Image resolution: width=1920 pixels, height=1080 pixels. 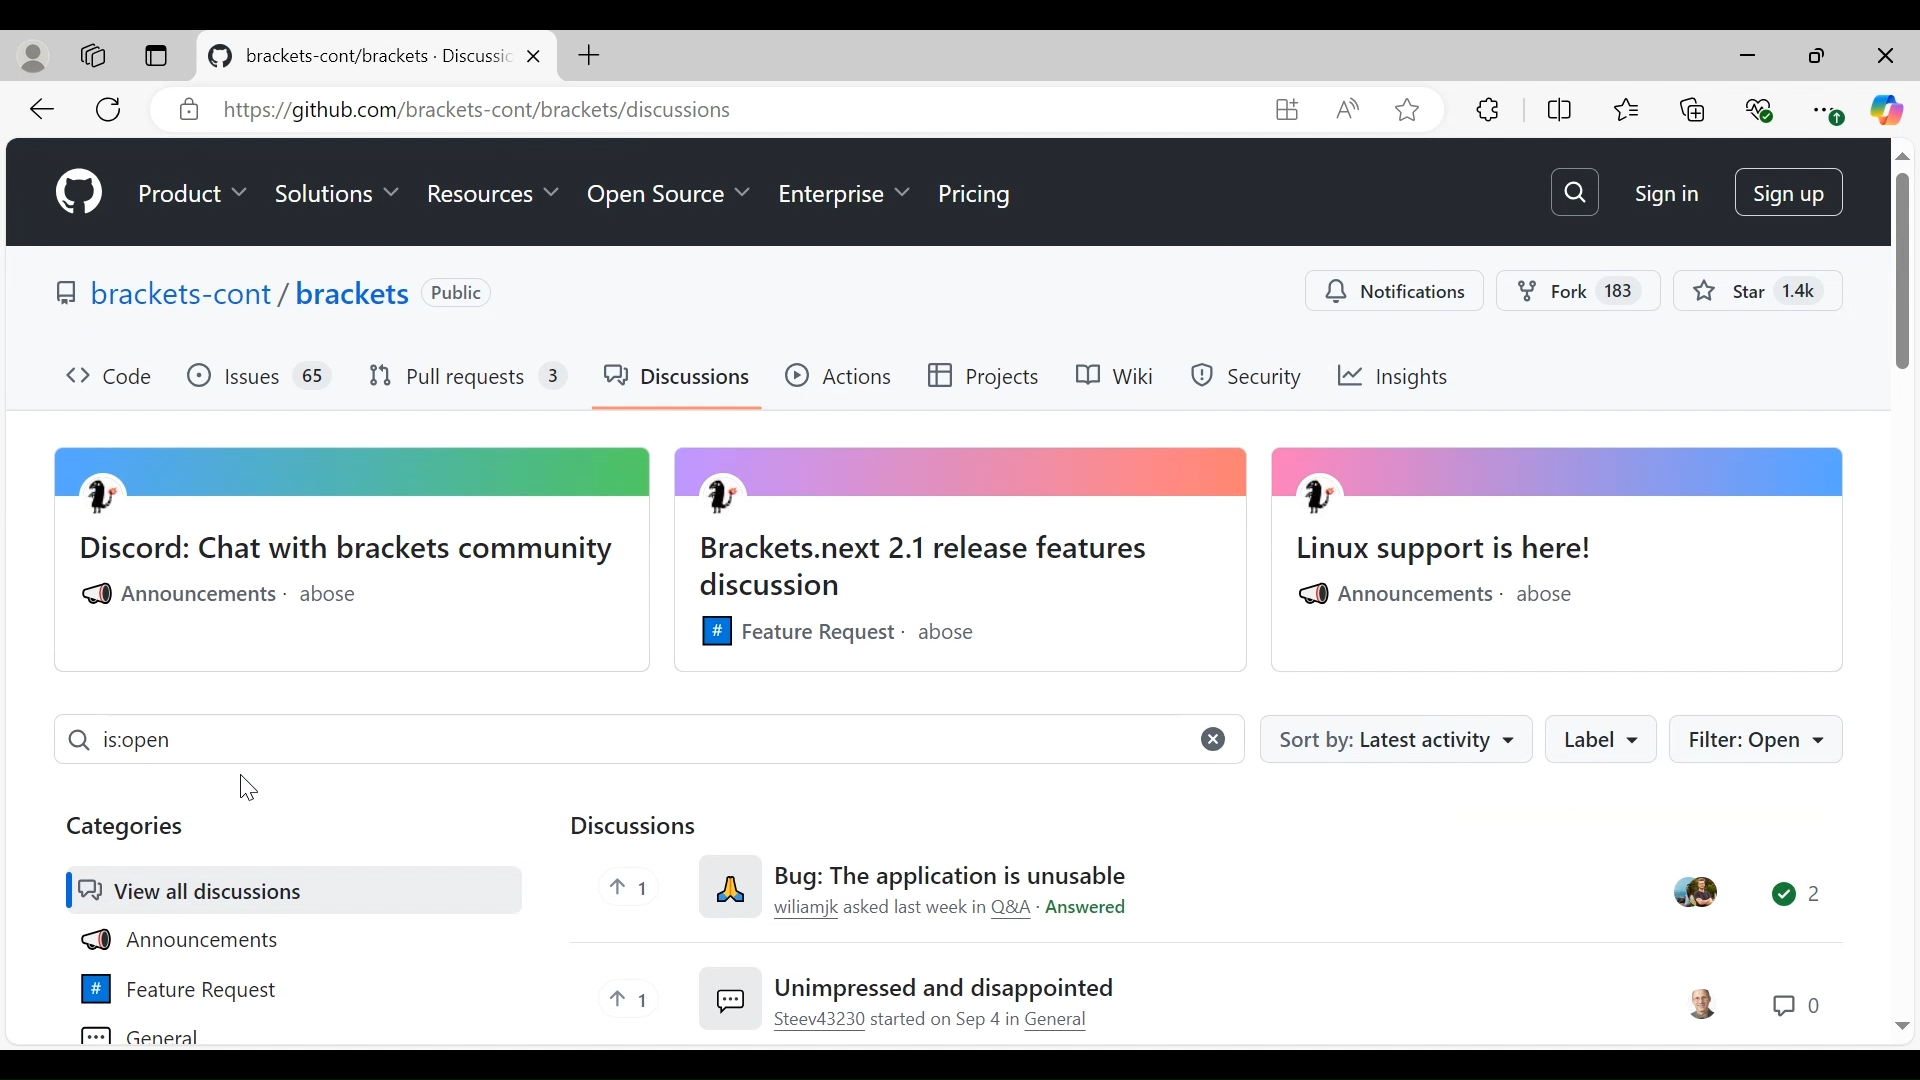 What do you see at coordinates (587, 54) in the screenshot?
I see `Add New Tab` at bounding box center [587, 54].